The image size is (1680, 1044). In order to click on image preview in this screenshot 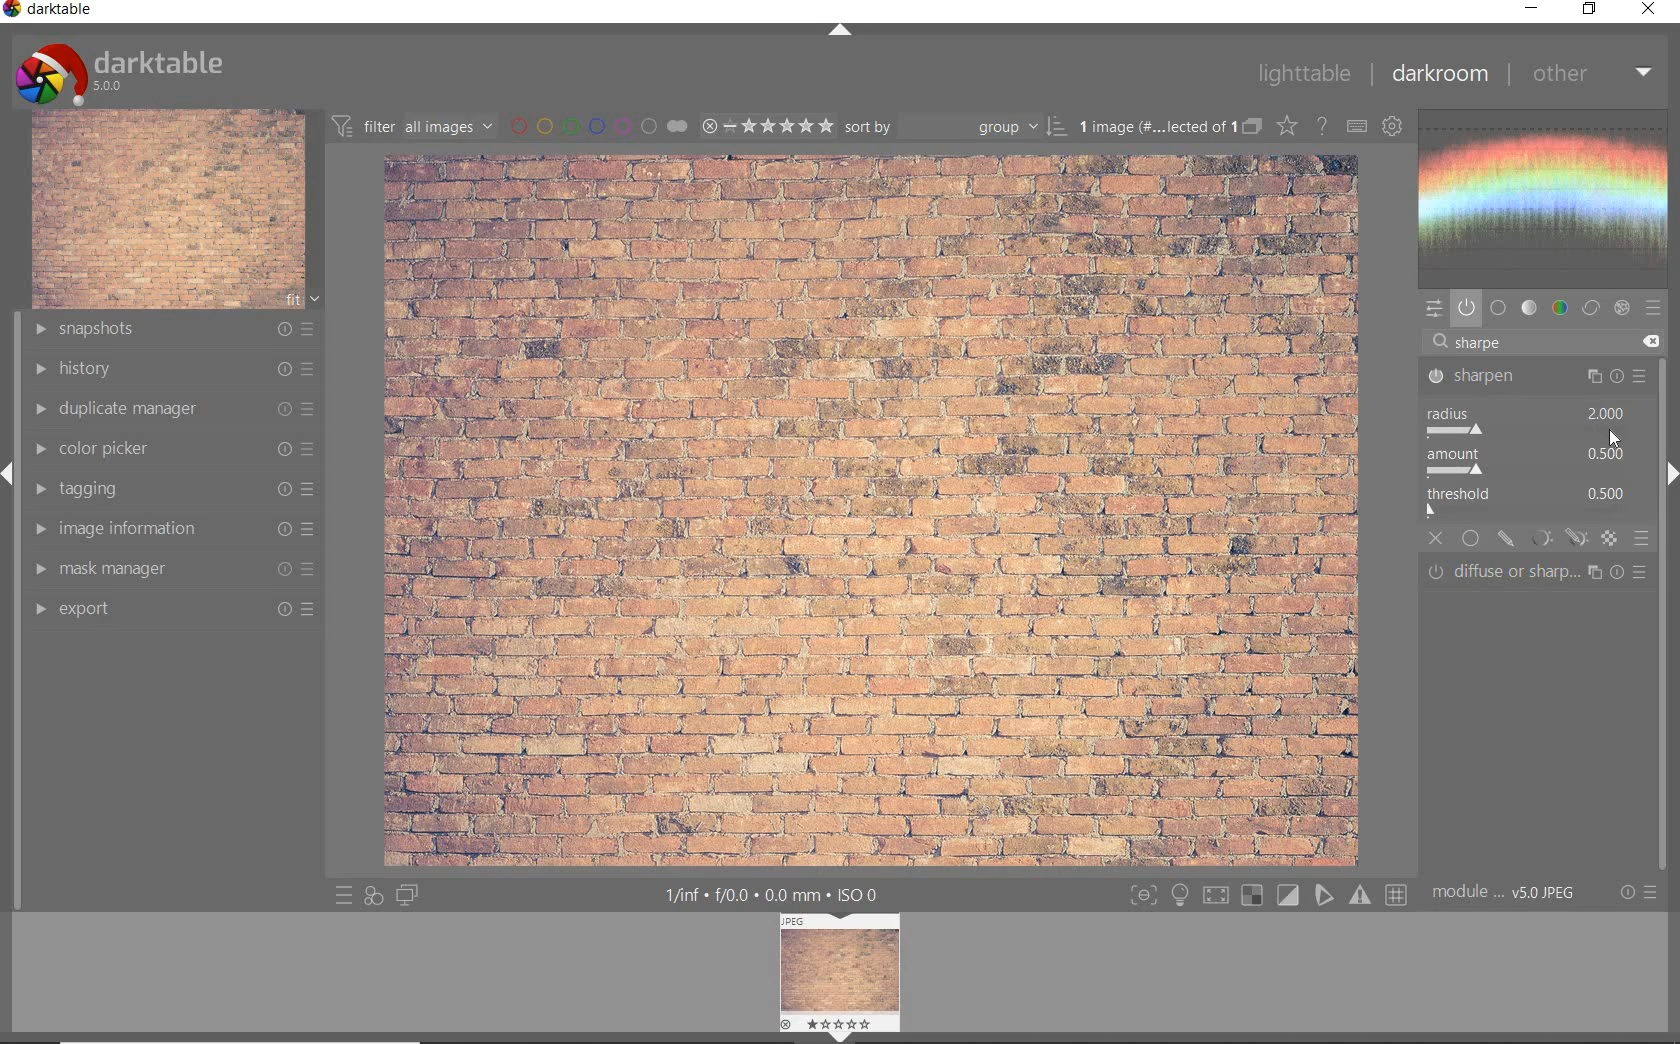, I will do `click(842, 969)`.